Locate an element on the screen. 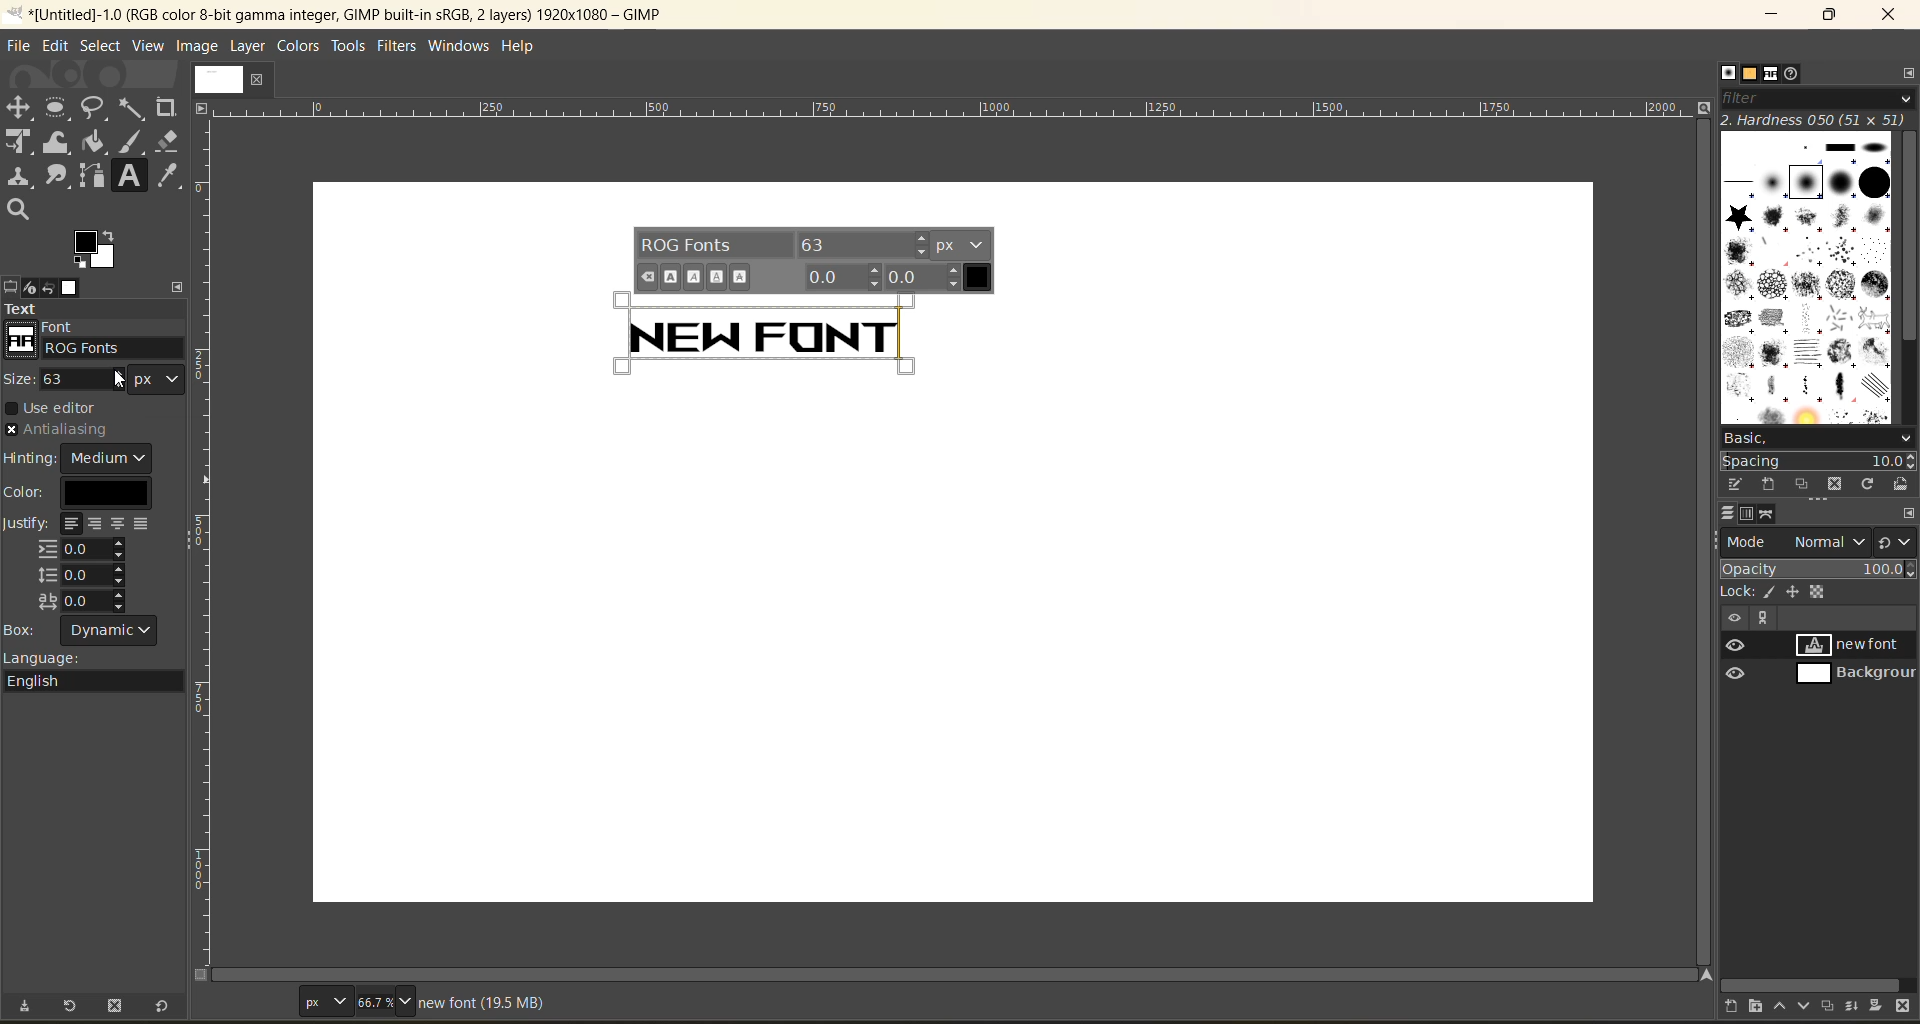  tools is located at coordinates (349, 49).